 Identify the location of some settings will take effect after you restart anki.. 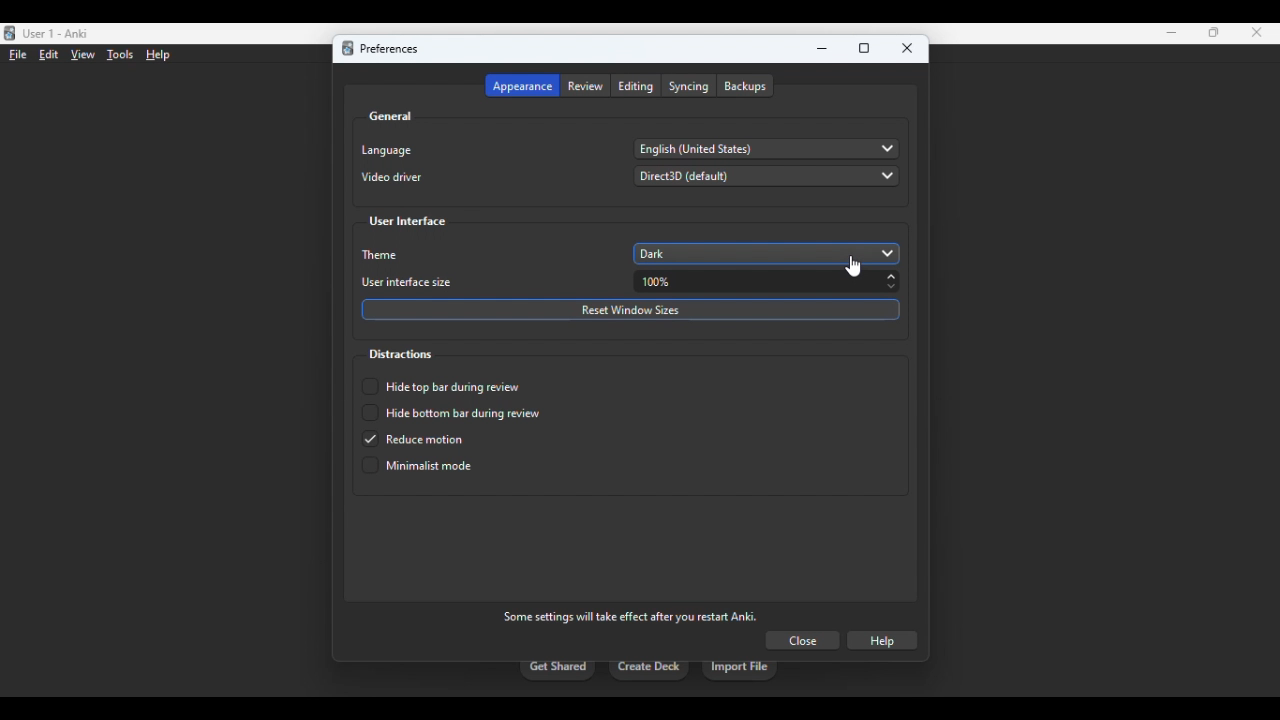
(630, 616).